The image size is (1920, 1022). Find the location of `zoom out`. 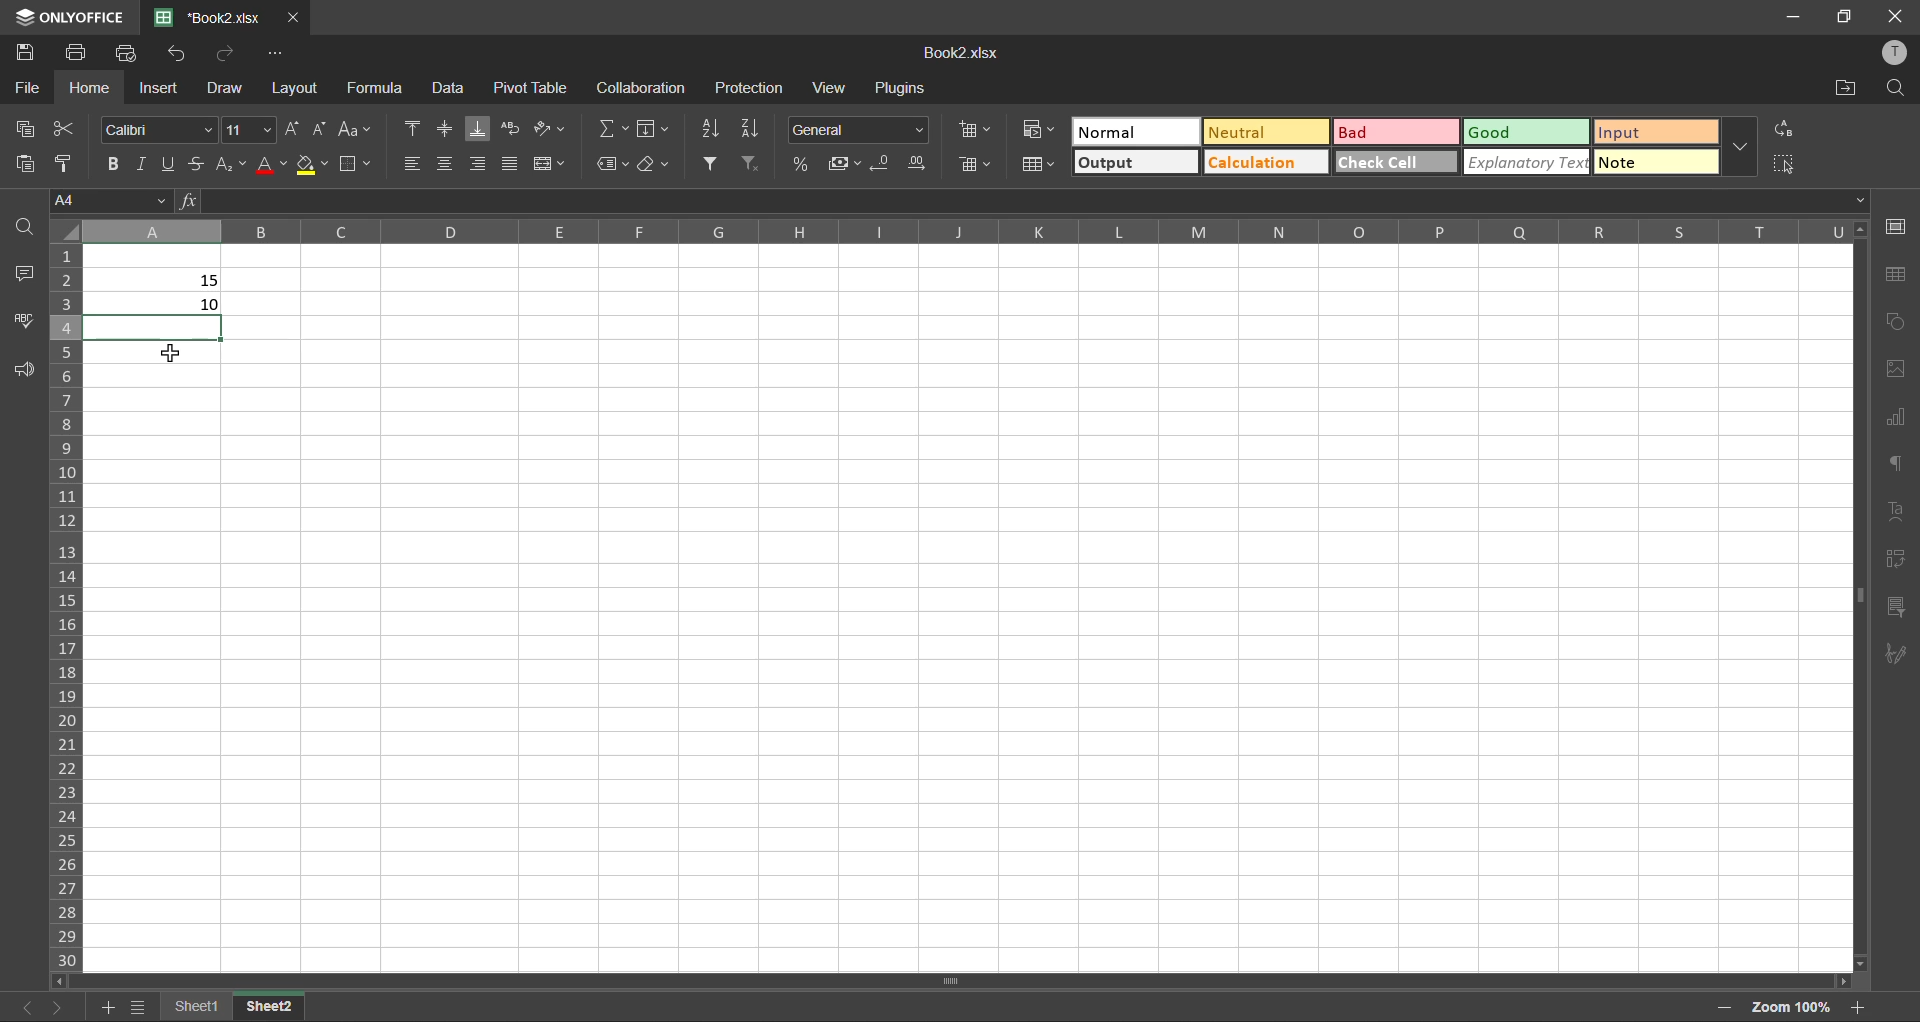

zoom out is located at coordinates (1724, 1005).